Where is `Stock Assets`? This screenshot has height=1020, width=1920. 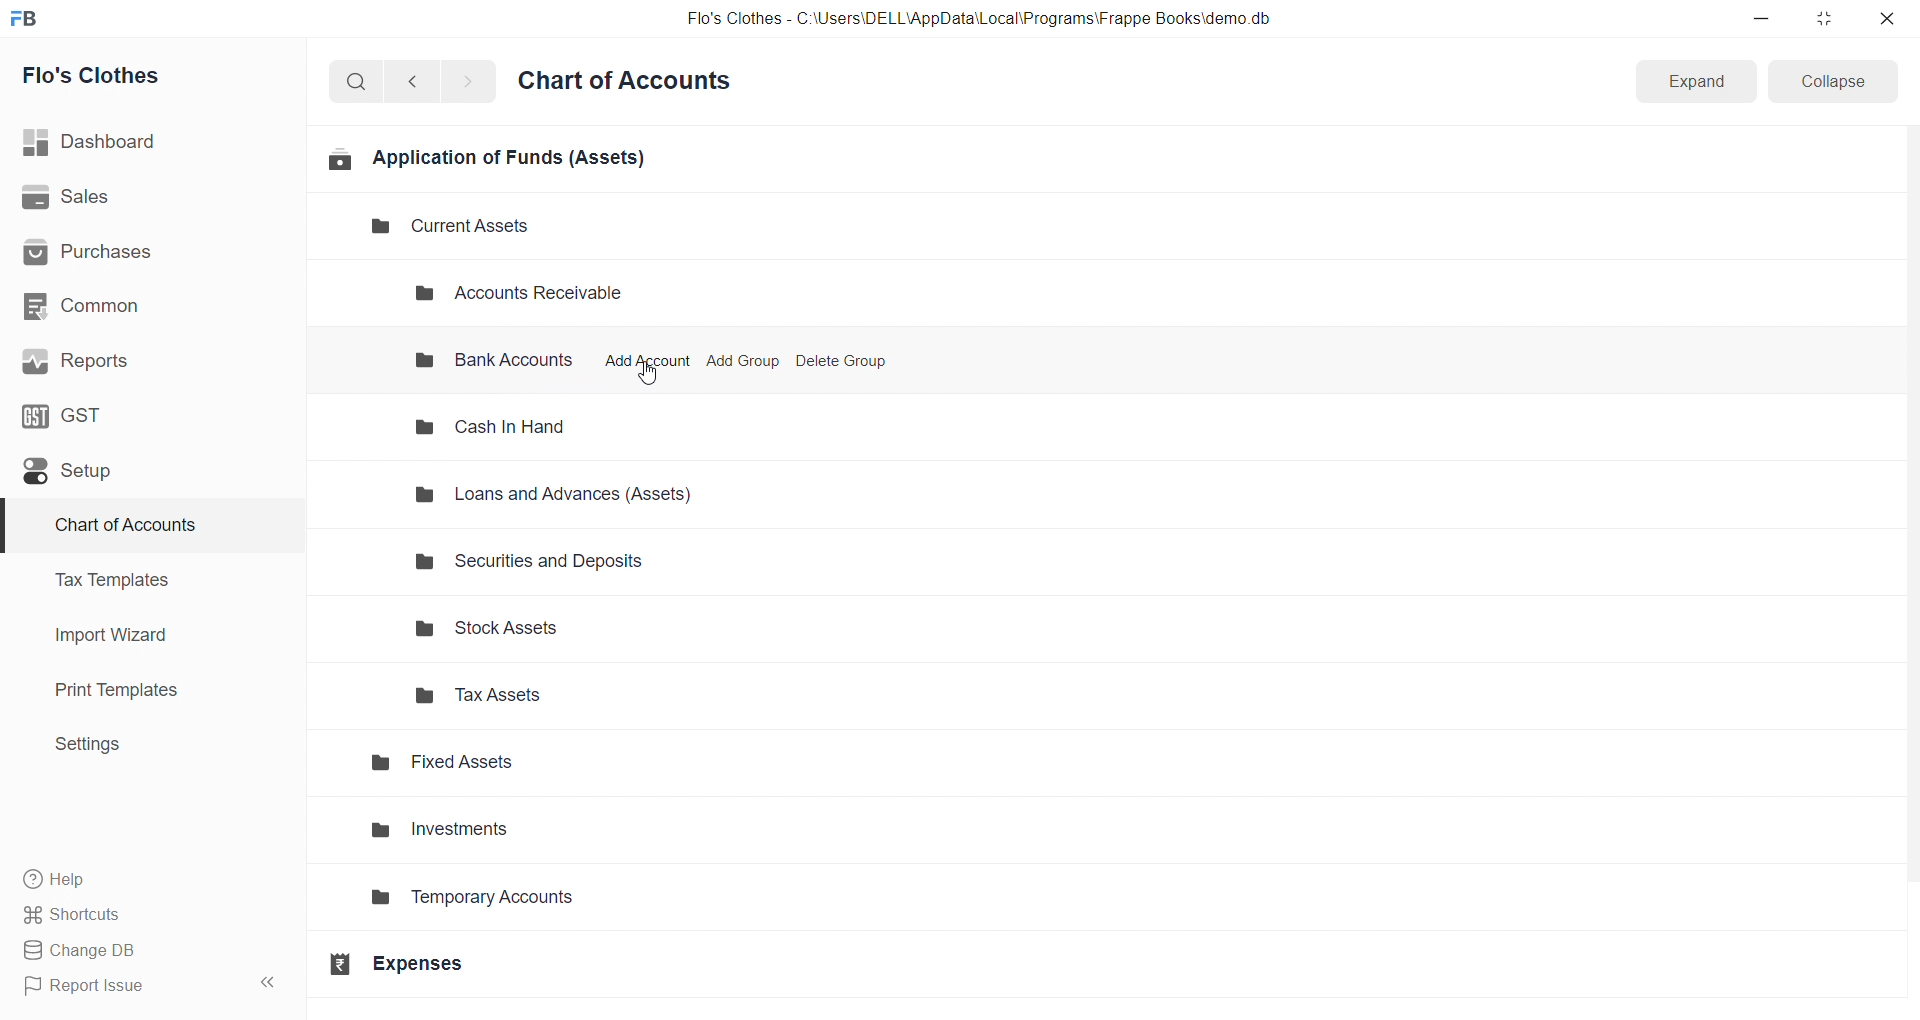 Stock Assets is located at coordinates (572, 632).